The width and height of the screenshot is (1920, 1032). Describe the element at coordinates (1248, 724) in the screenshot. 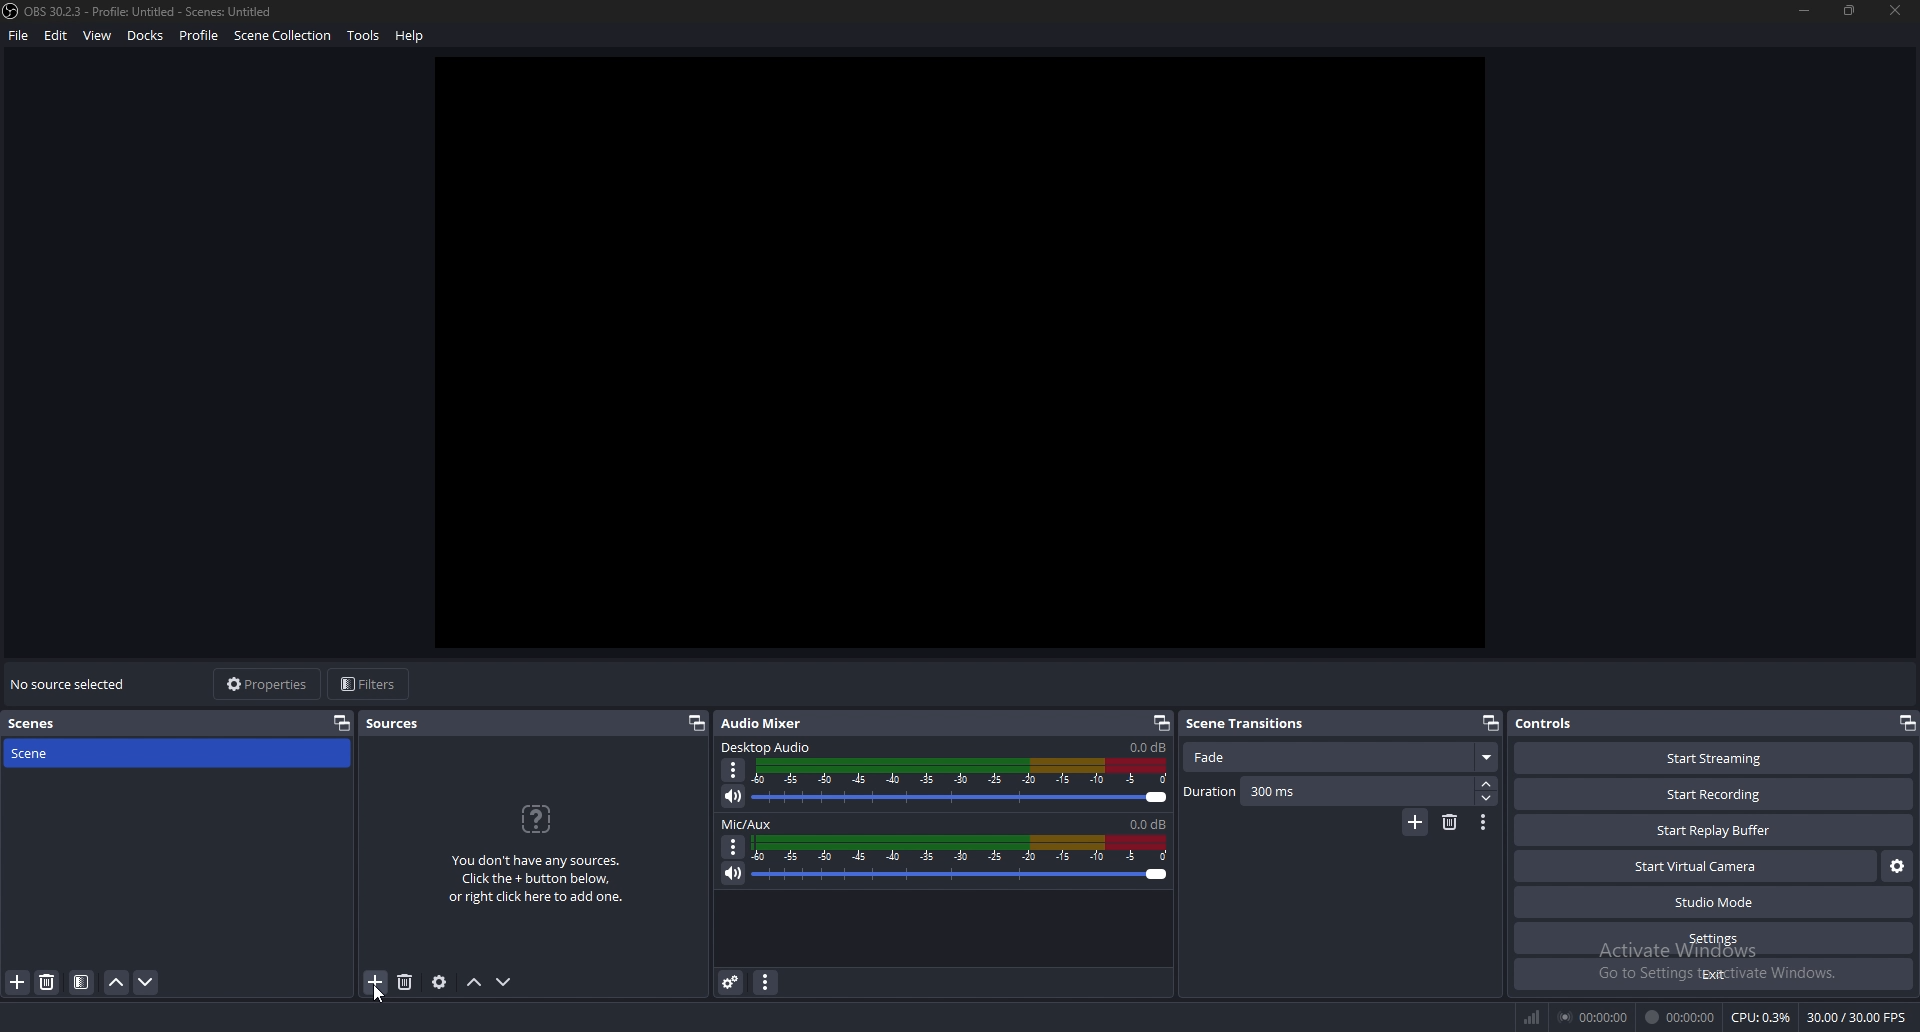

I see `scene transitions` at that location.